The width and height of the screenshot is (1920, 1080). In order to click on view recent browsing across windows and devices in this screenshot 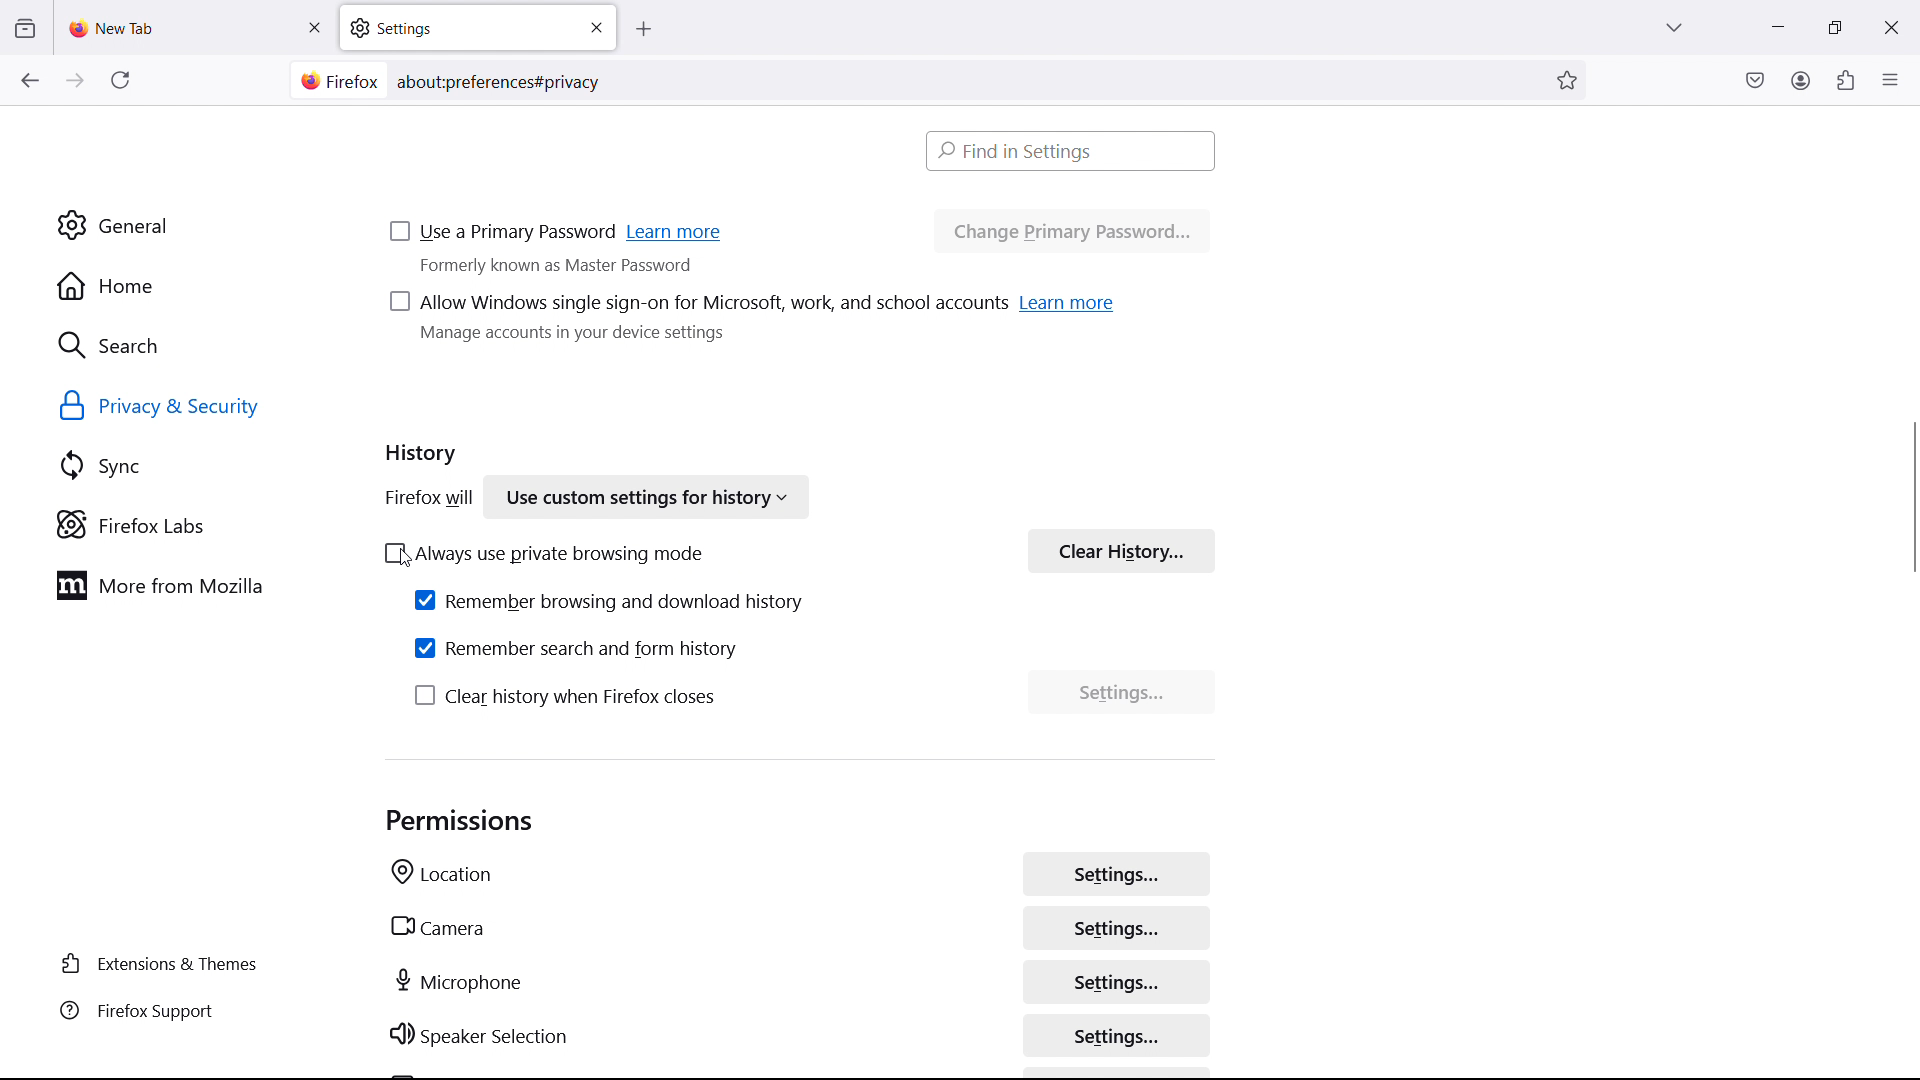, I will do `click(24, 29)`.